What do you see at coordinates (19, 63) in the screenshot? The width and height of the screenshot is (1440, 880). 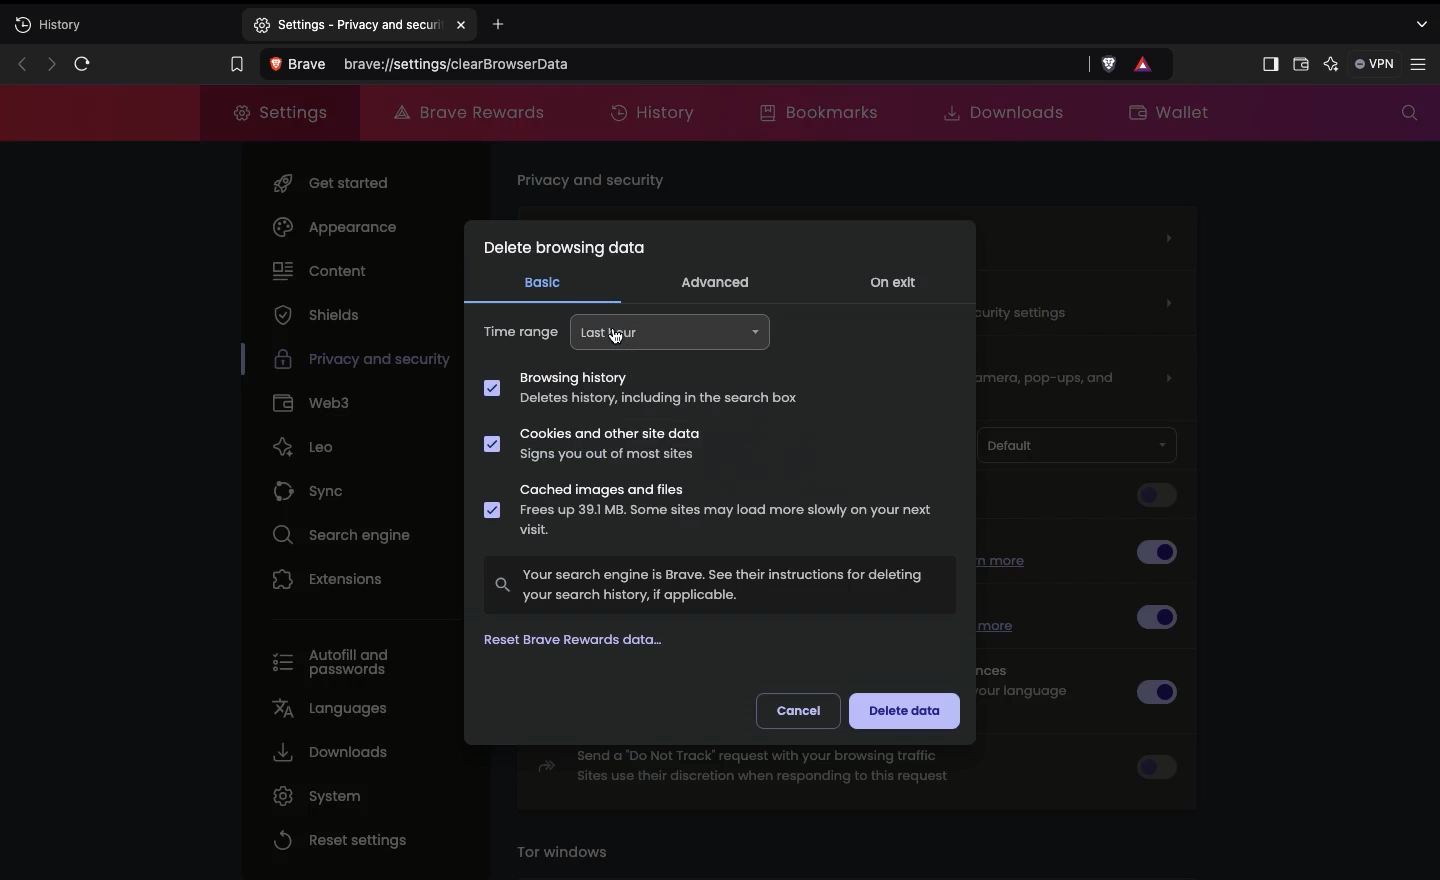 I see `Previous page` at bounding box center [19, 63].